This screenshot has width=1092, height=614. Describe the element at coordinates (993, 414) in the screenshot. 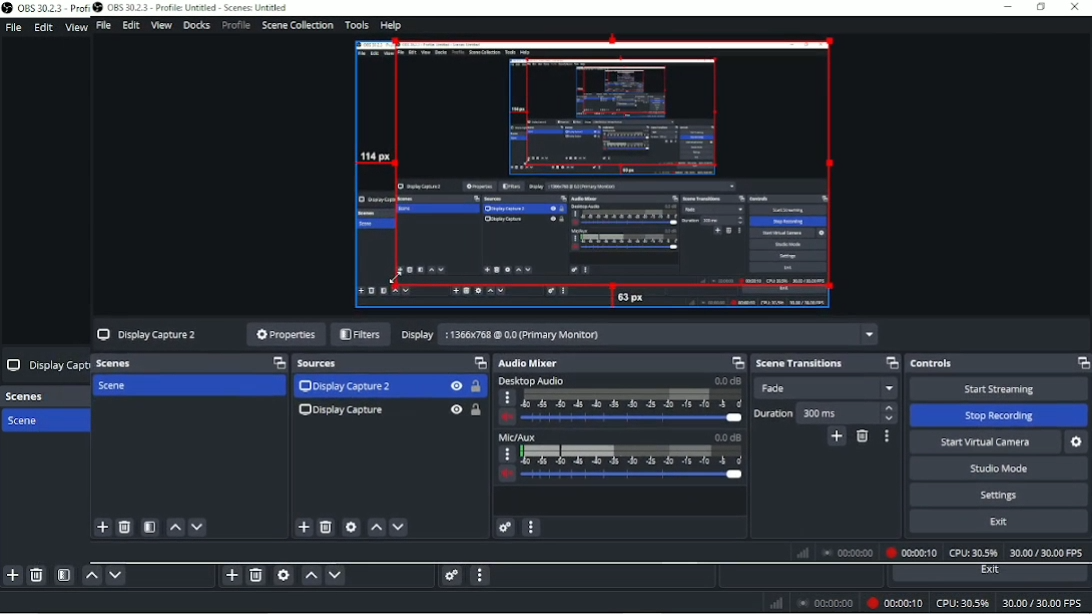

I see `‘Stop Recording.` at that location.